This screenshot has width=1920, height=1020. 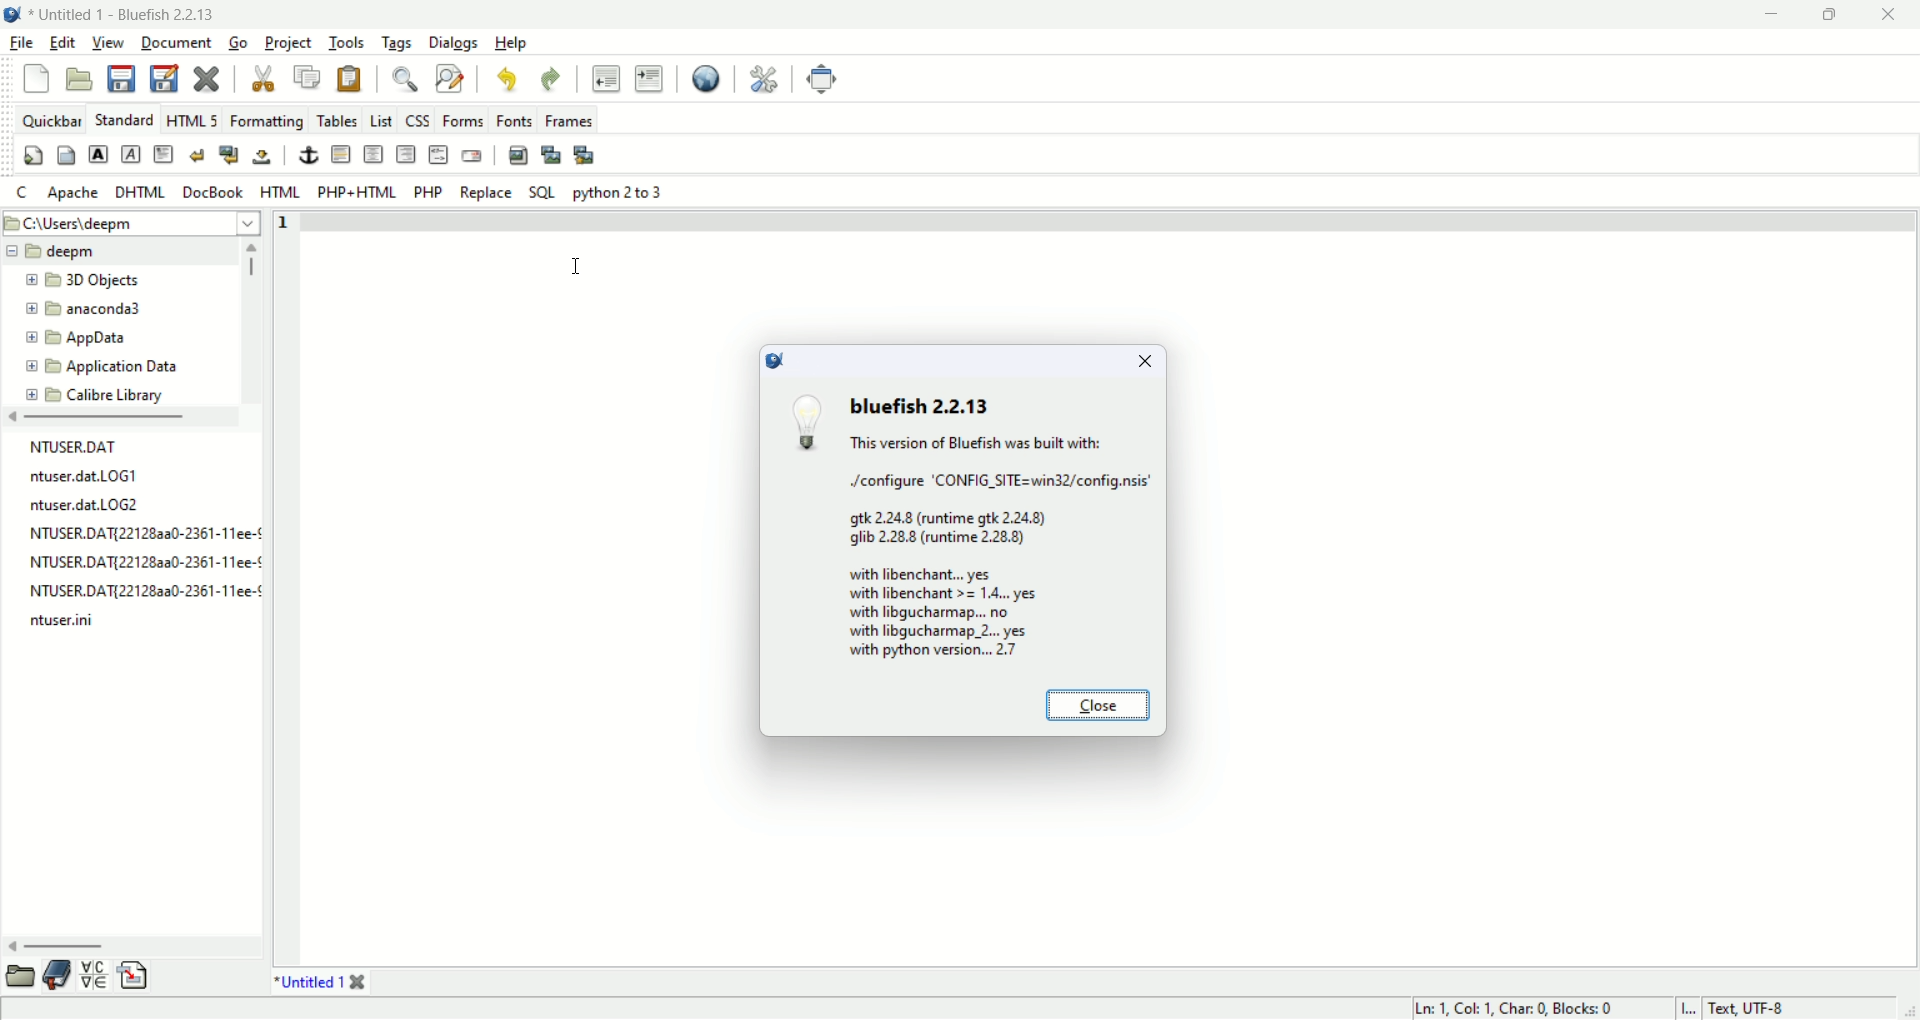 What do you see at coordinates (253, 320) in the screenshot?
I see `scroll bar` at bounding box center [253, 320].